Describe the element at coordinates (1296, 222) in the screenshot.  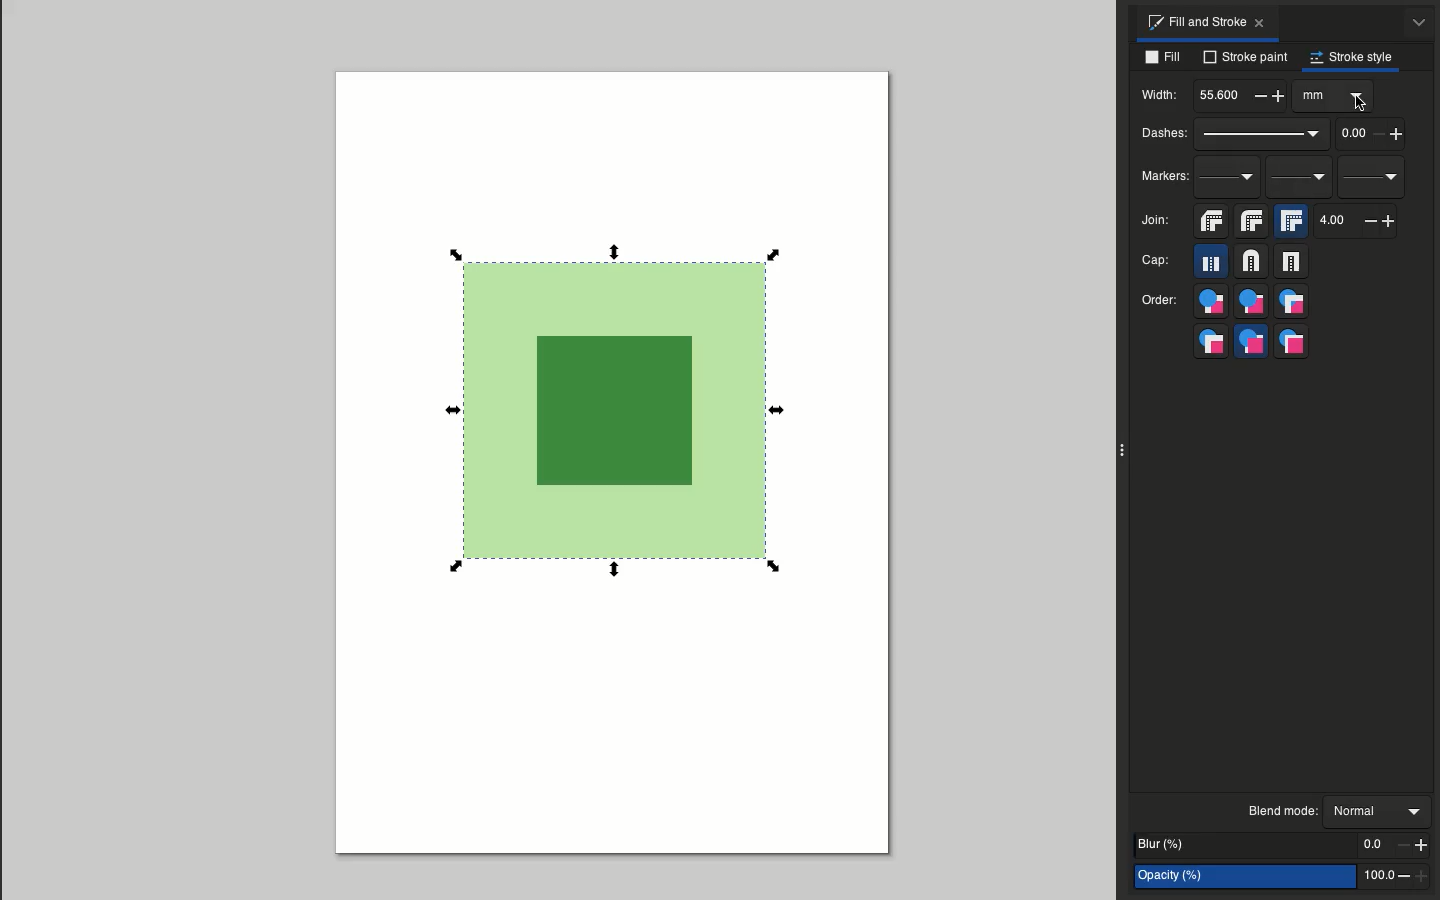
I see `Miter join` at that location.